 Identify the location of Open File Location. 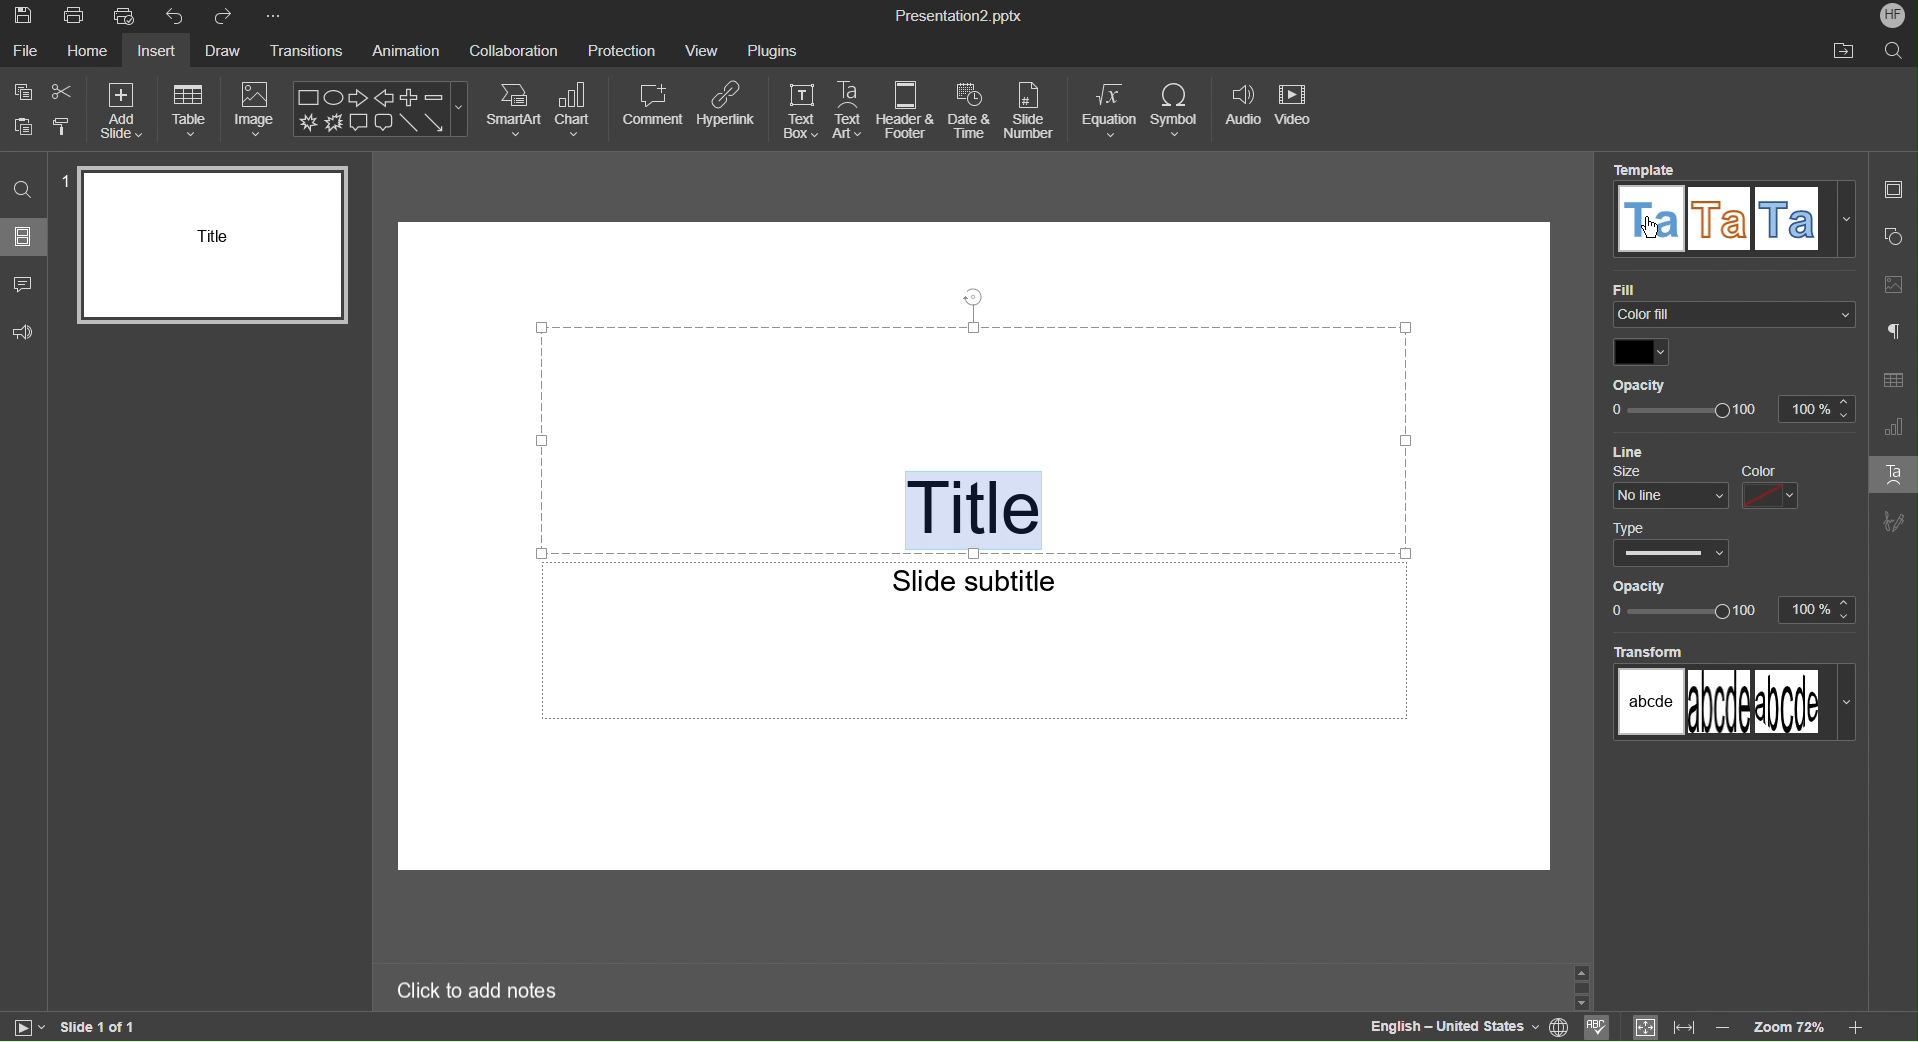
(1841, 53).